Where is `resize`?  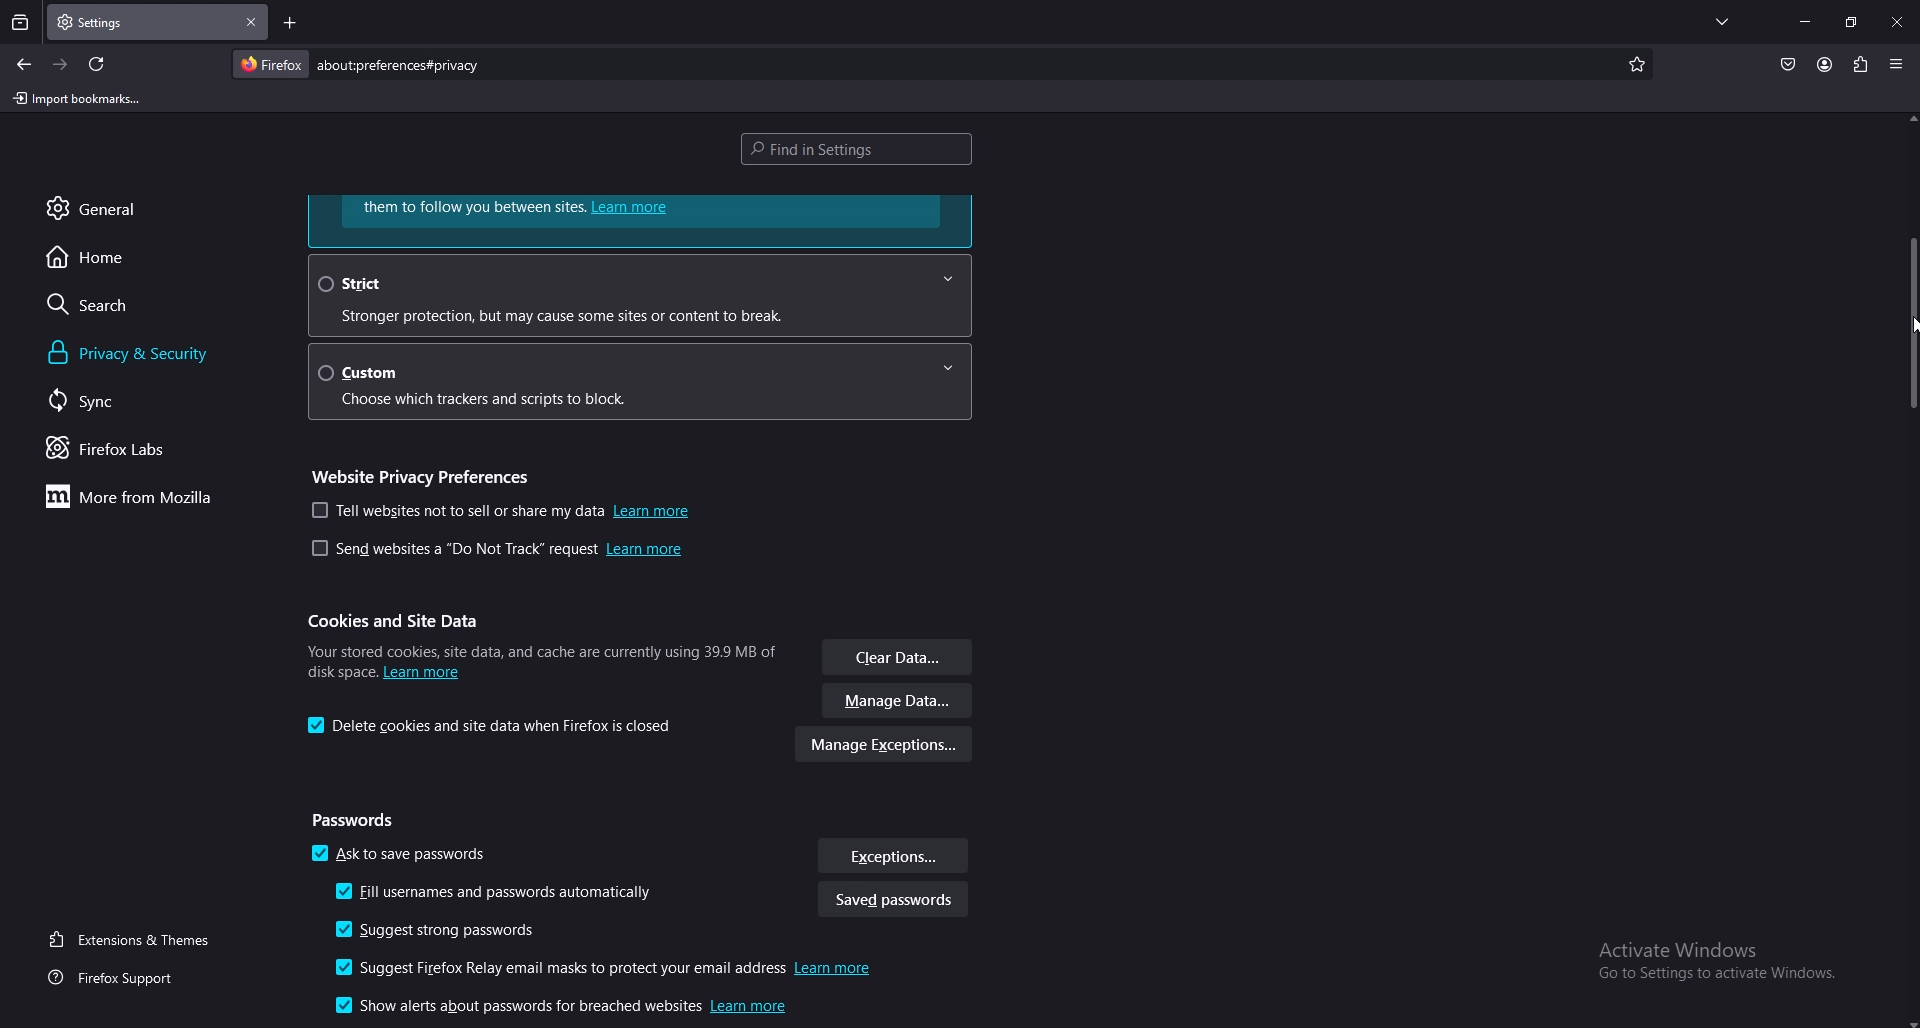 resize is located at coordinates (1850, 21).